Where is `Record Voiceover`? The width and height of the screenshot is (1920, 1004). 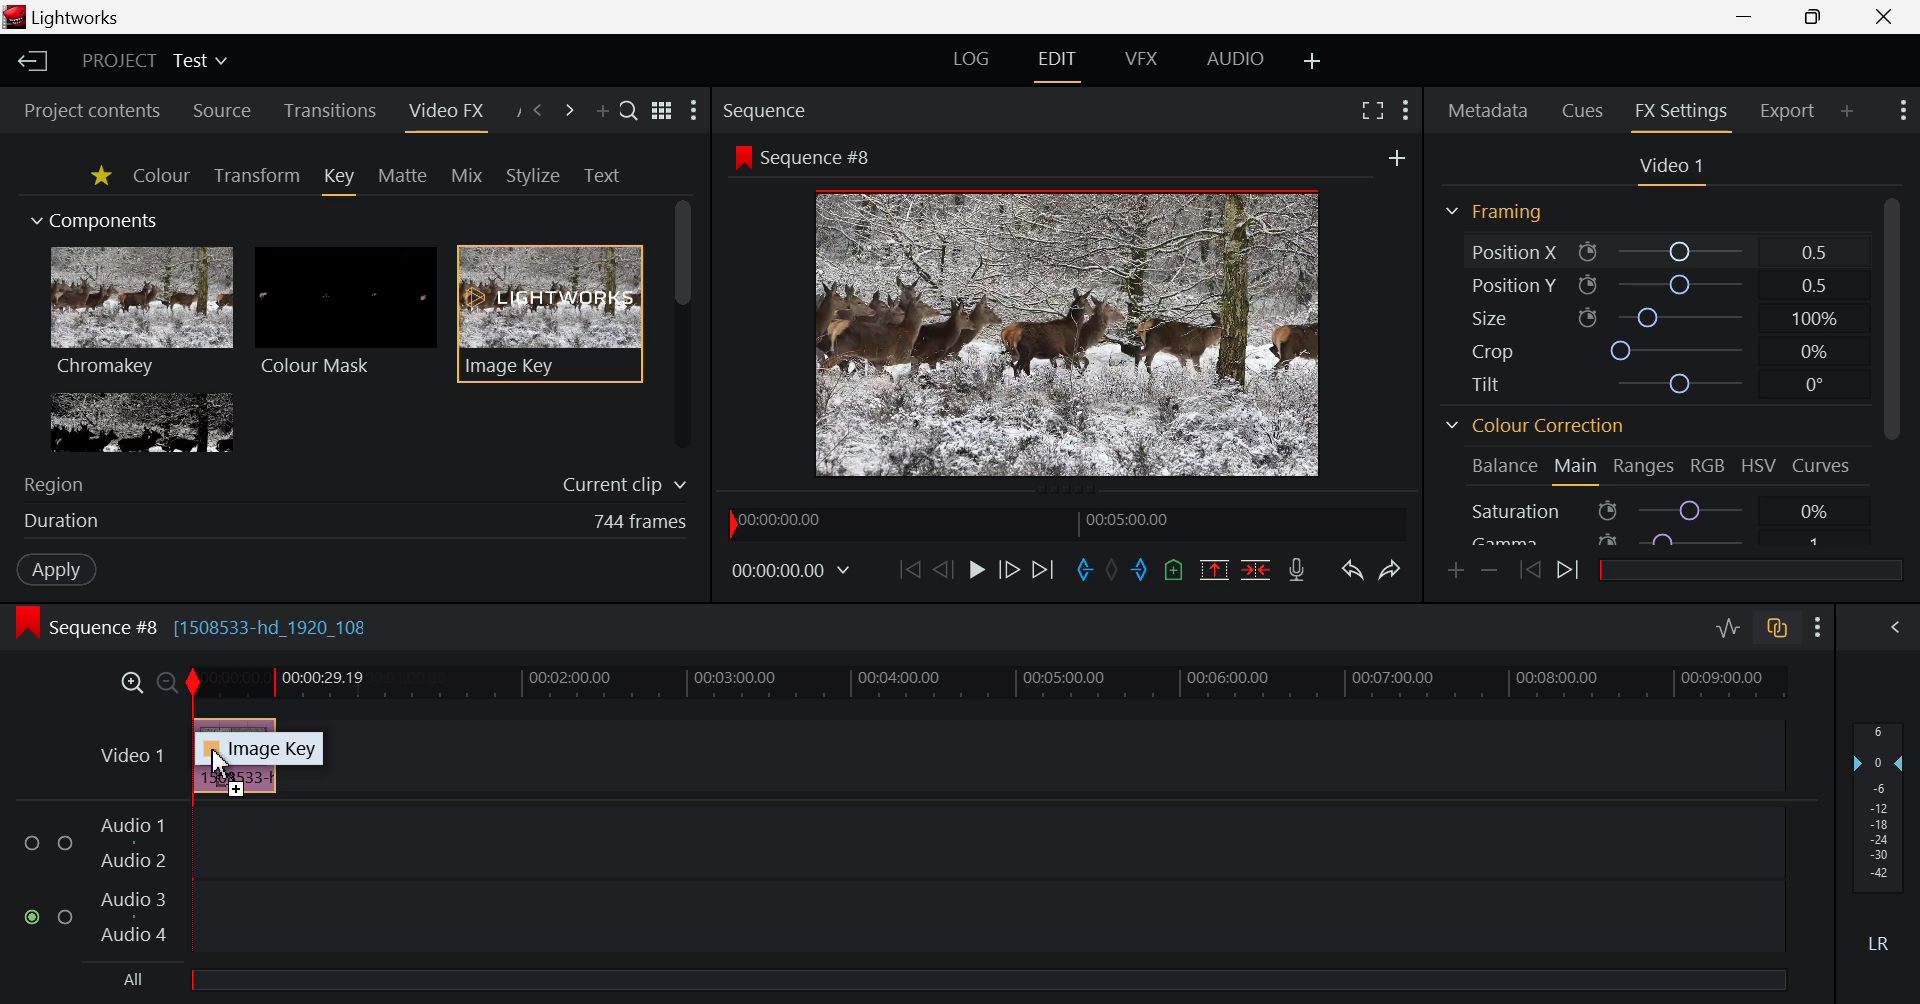
Record Voiceover is located at coordinates (1301, 572).